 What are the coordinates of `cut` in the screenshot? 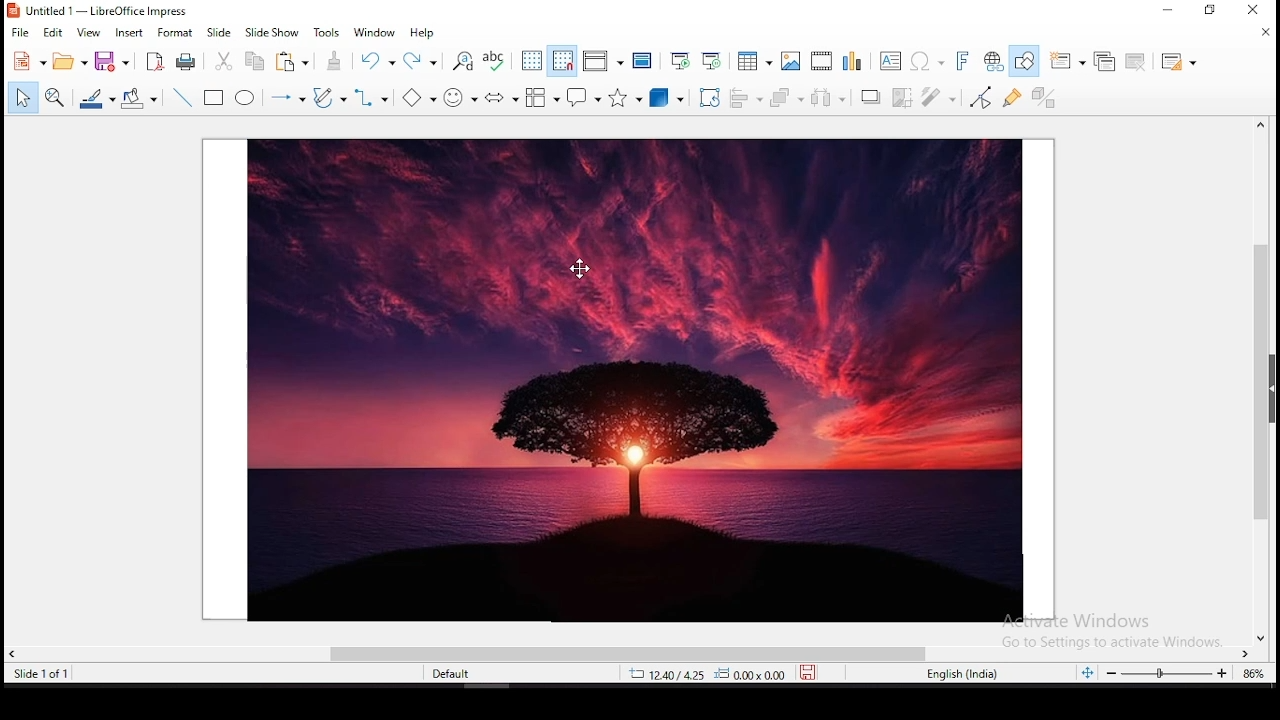 It's located at (224, 61).